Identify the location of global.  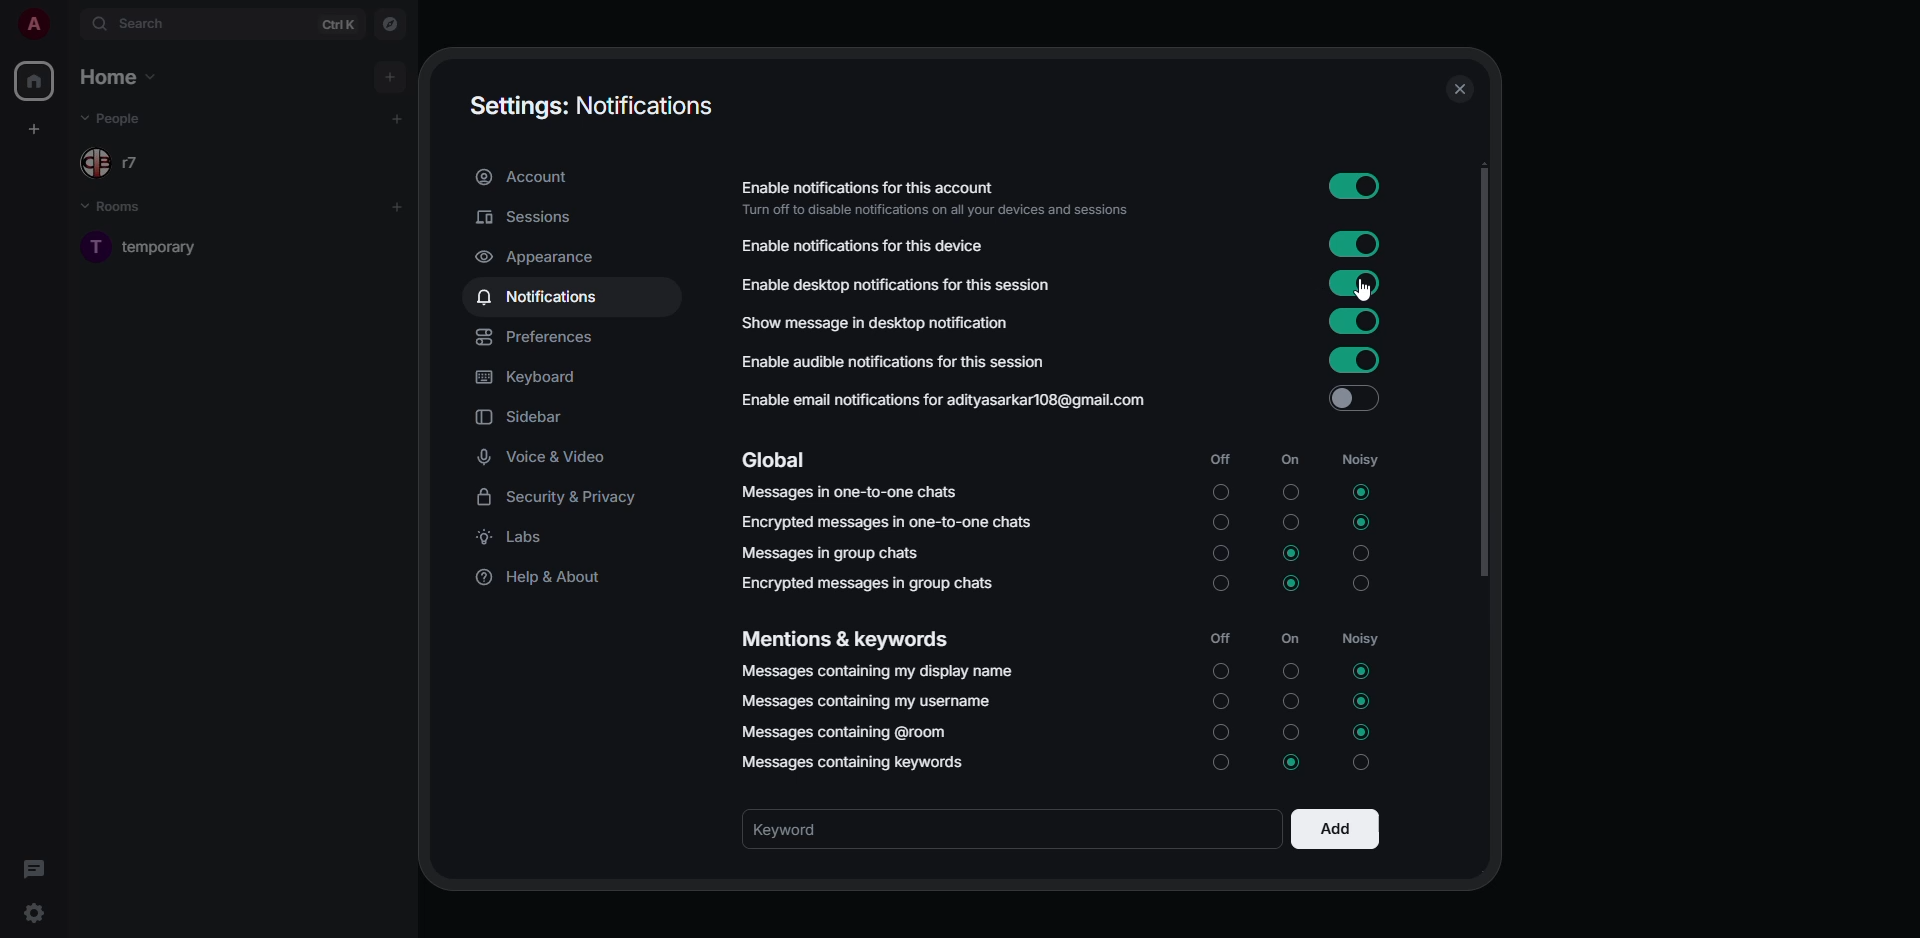
(780, 459).